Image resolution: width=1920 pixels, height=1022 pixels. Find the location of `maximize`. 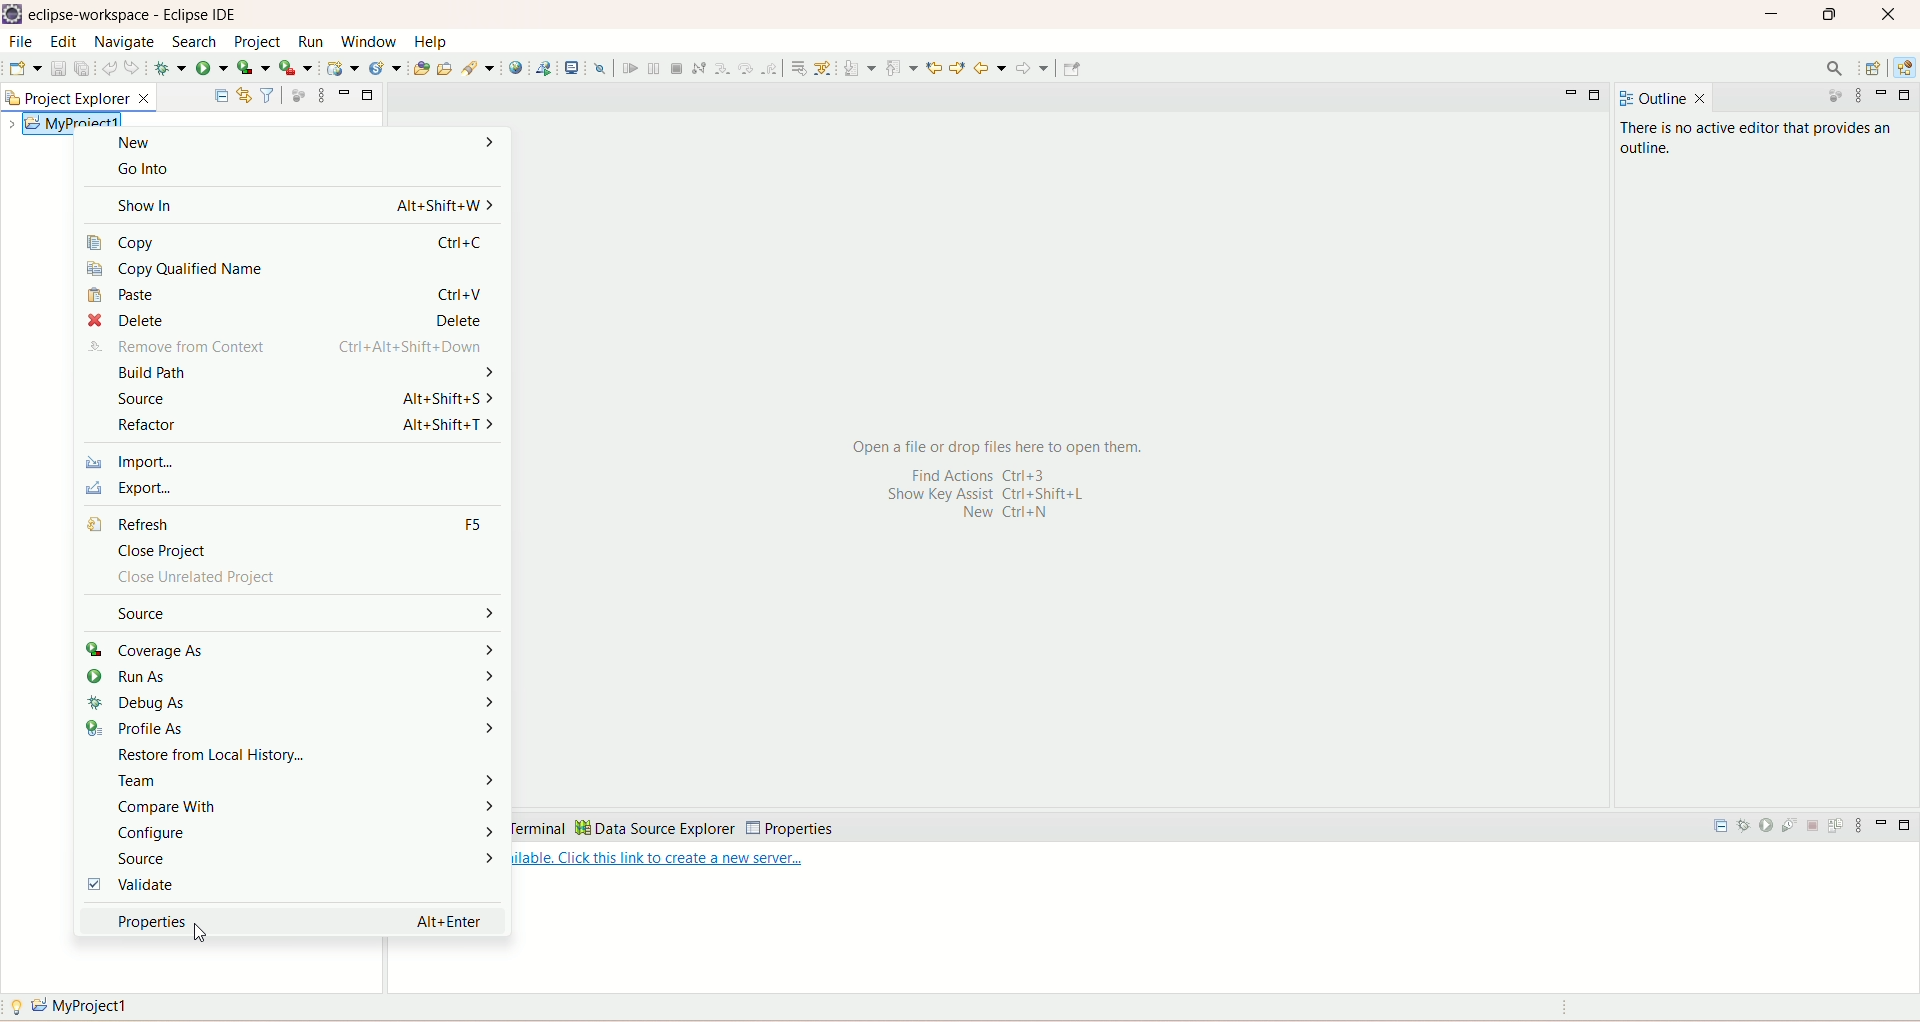

maximize is located at coordinates (1906, 828).